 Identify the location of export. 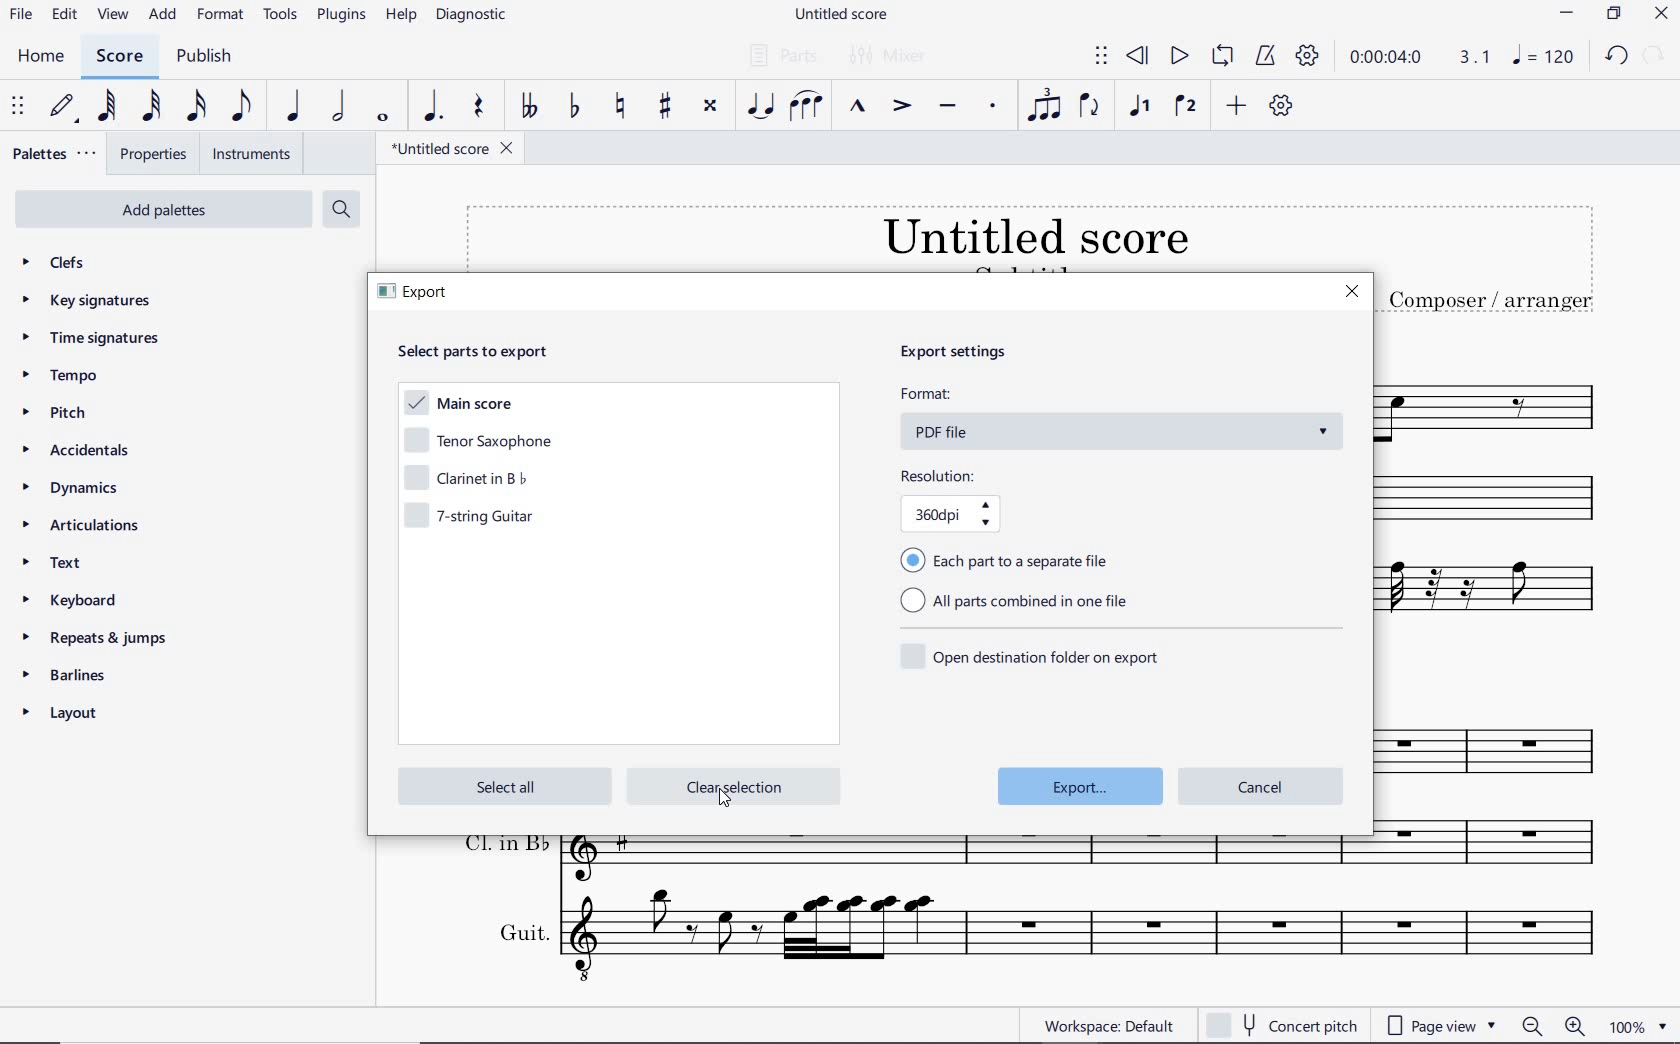
(1082, 786).